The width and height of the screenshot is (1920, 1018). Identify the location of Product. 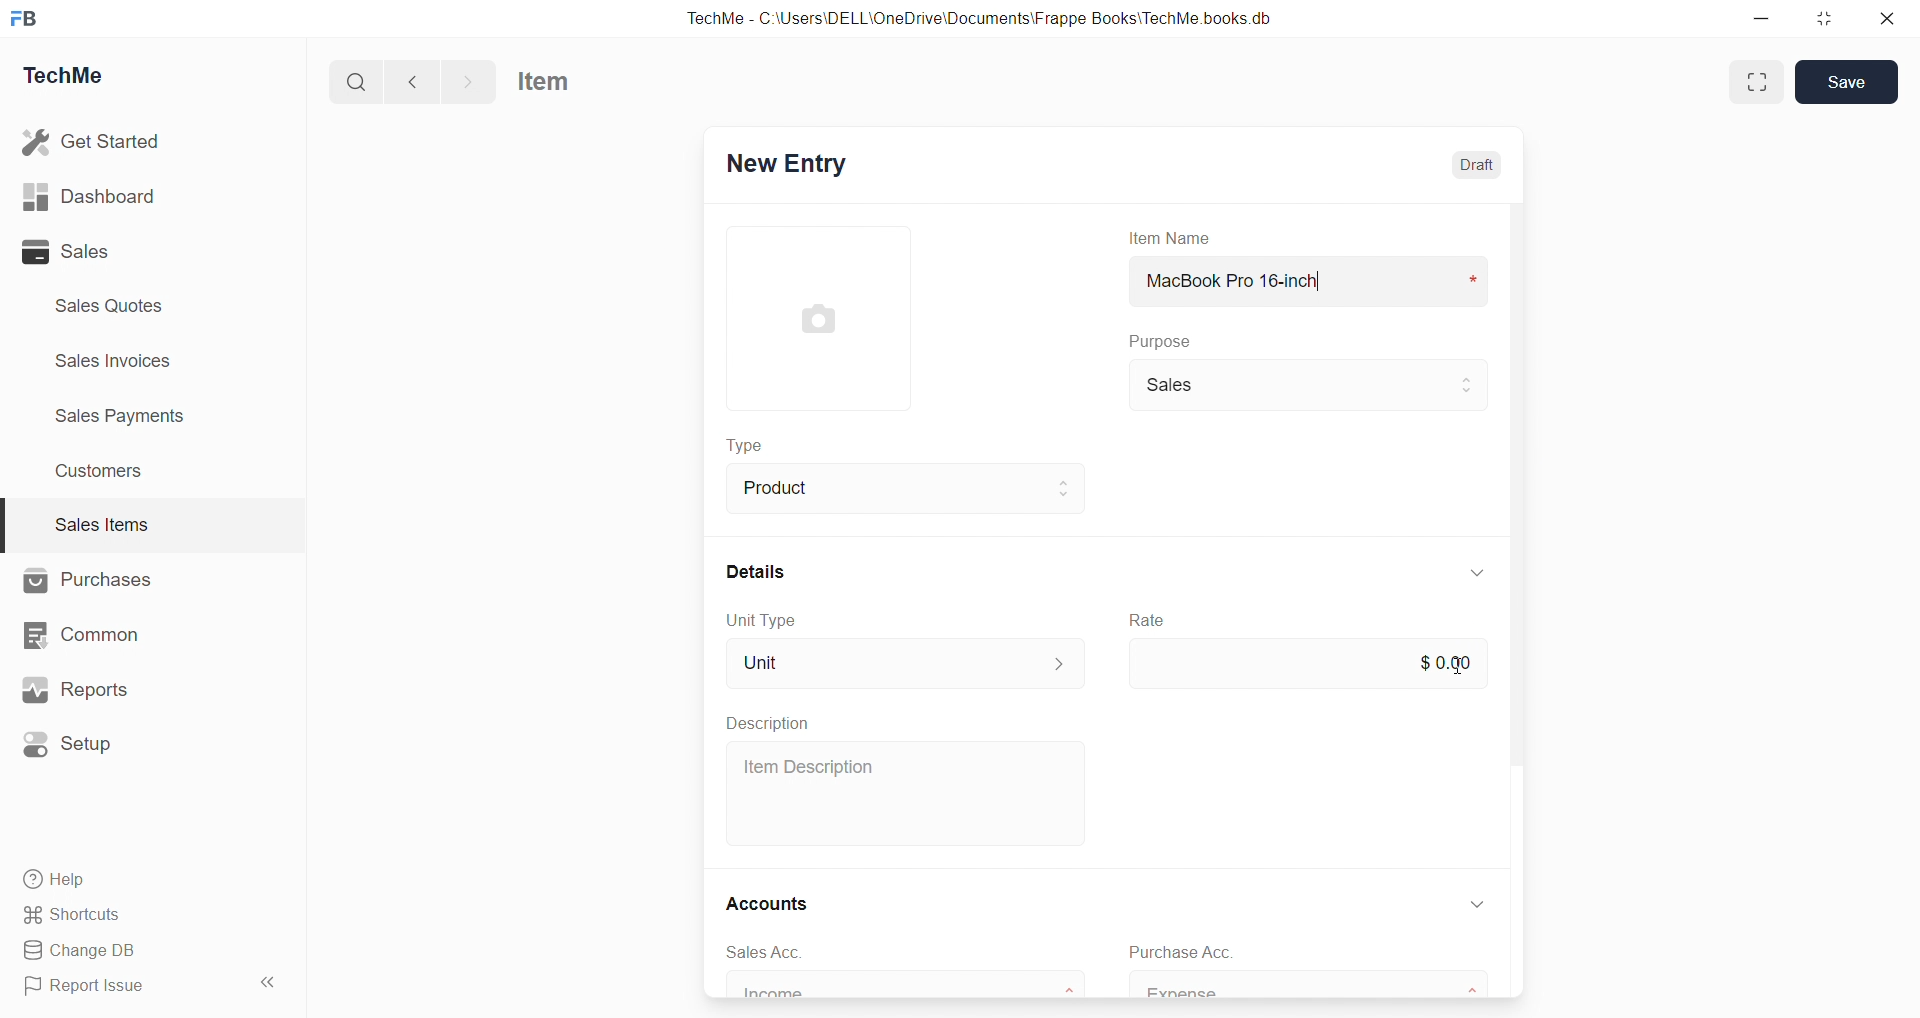
(904, 489).